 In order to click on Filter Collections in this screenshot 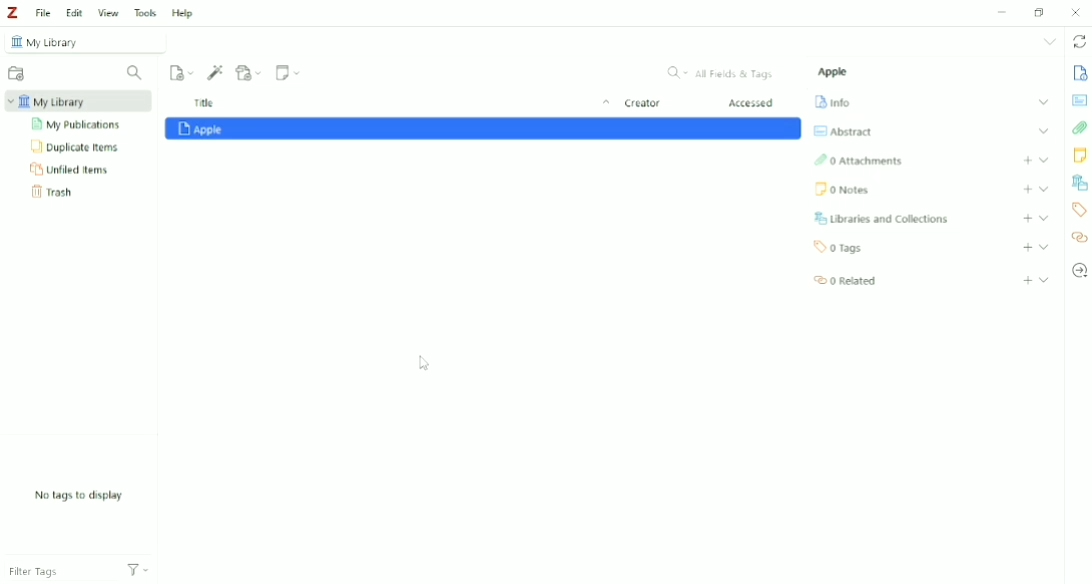, I will do `click(136, 73)`.